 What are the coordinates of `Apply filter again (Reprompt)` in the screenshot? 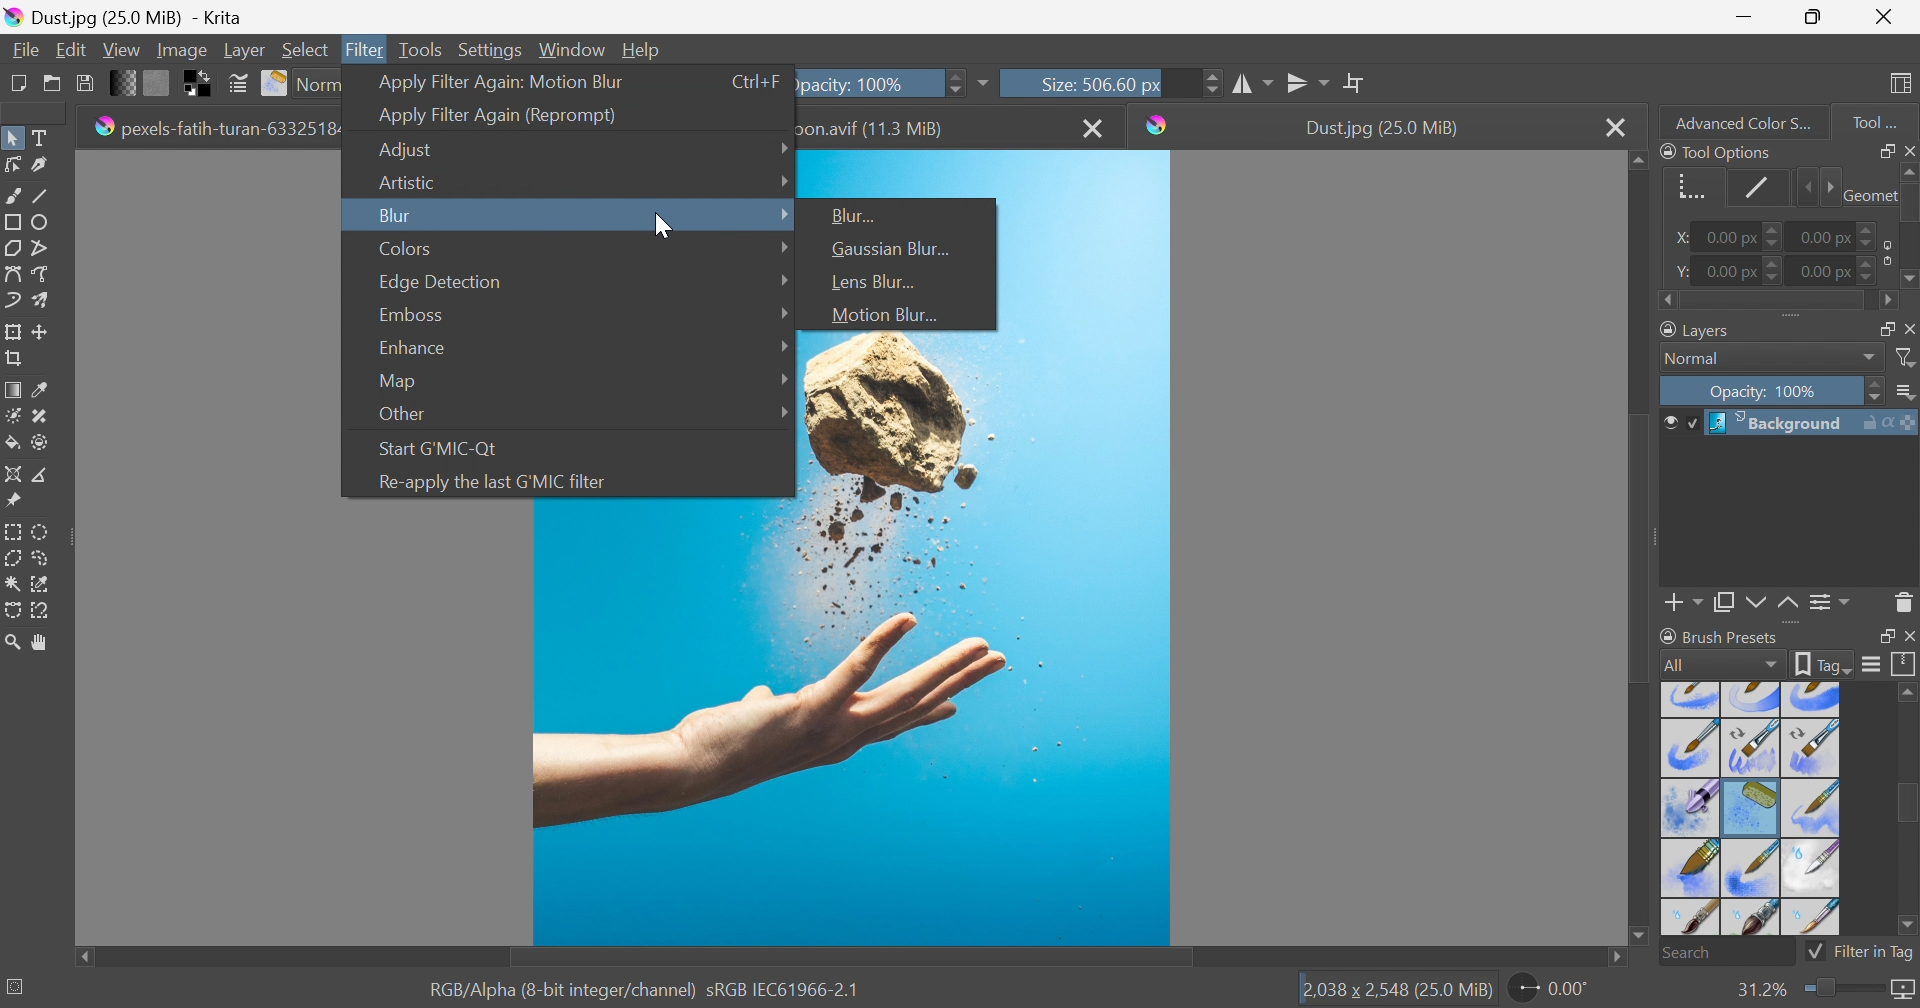 It's located at (498, 116).